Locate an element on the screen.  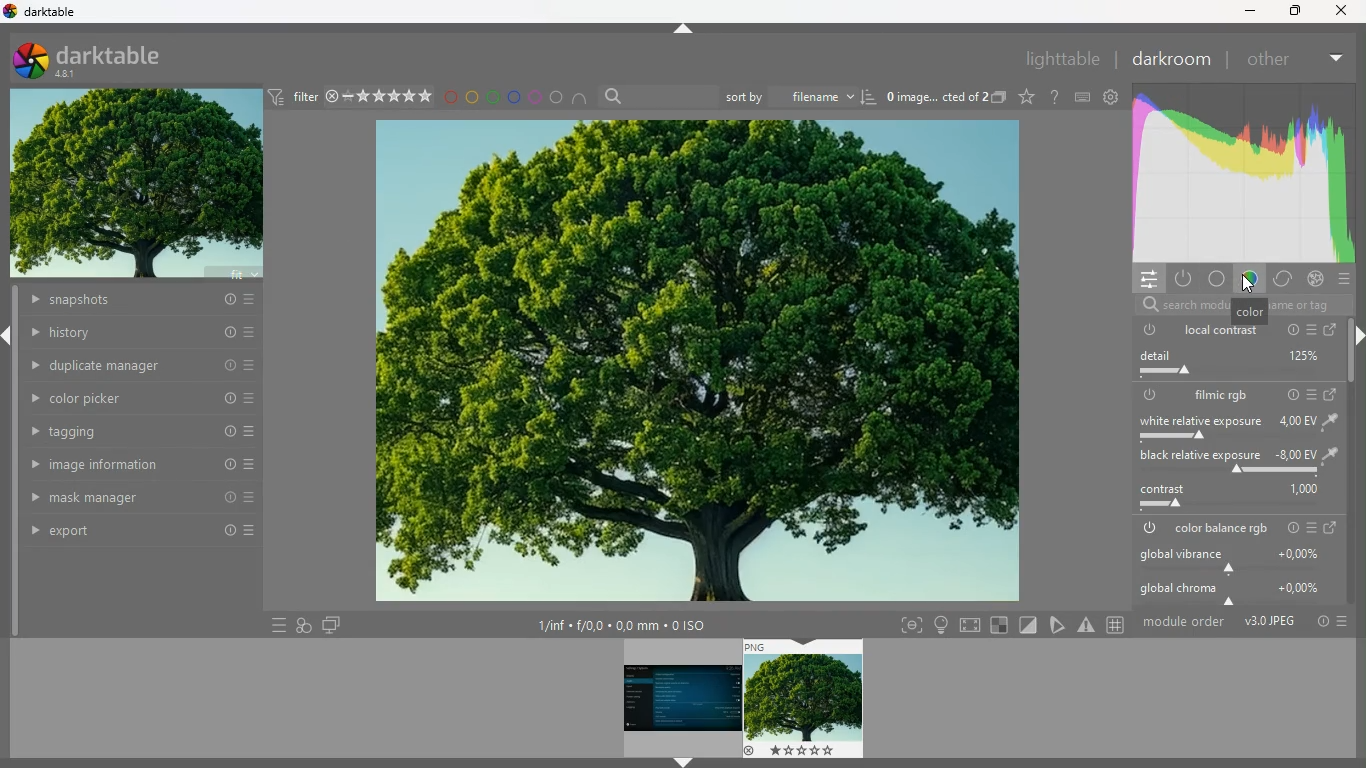
color picker is located at coordinates (143, 398).